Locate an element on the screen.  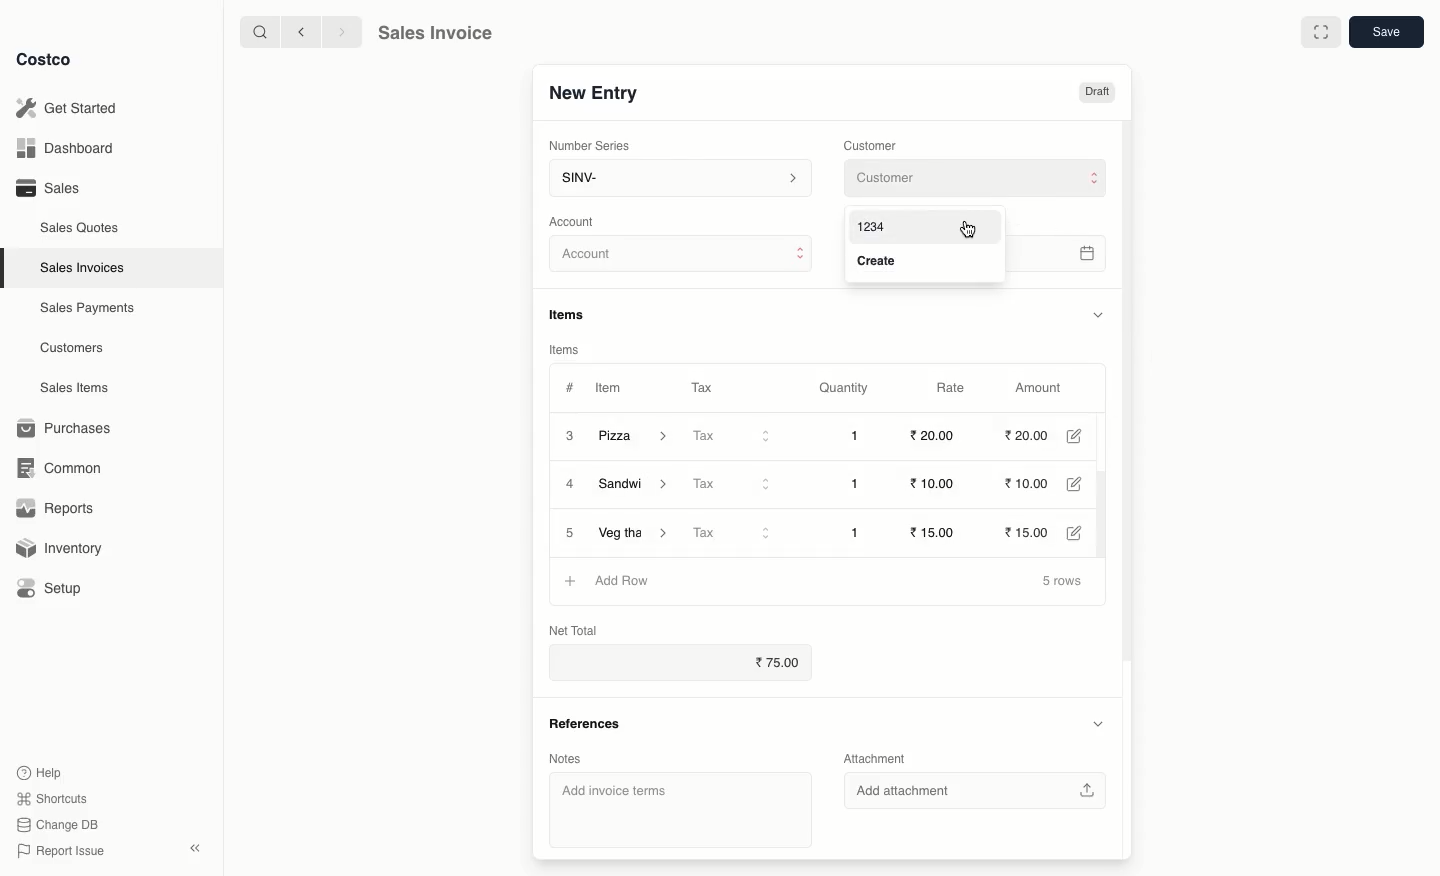
‘Number Series is located at coordinates (586, 146).